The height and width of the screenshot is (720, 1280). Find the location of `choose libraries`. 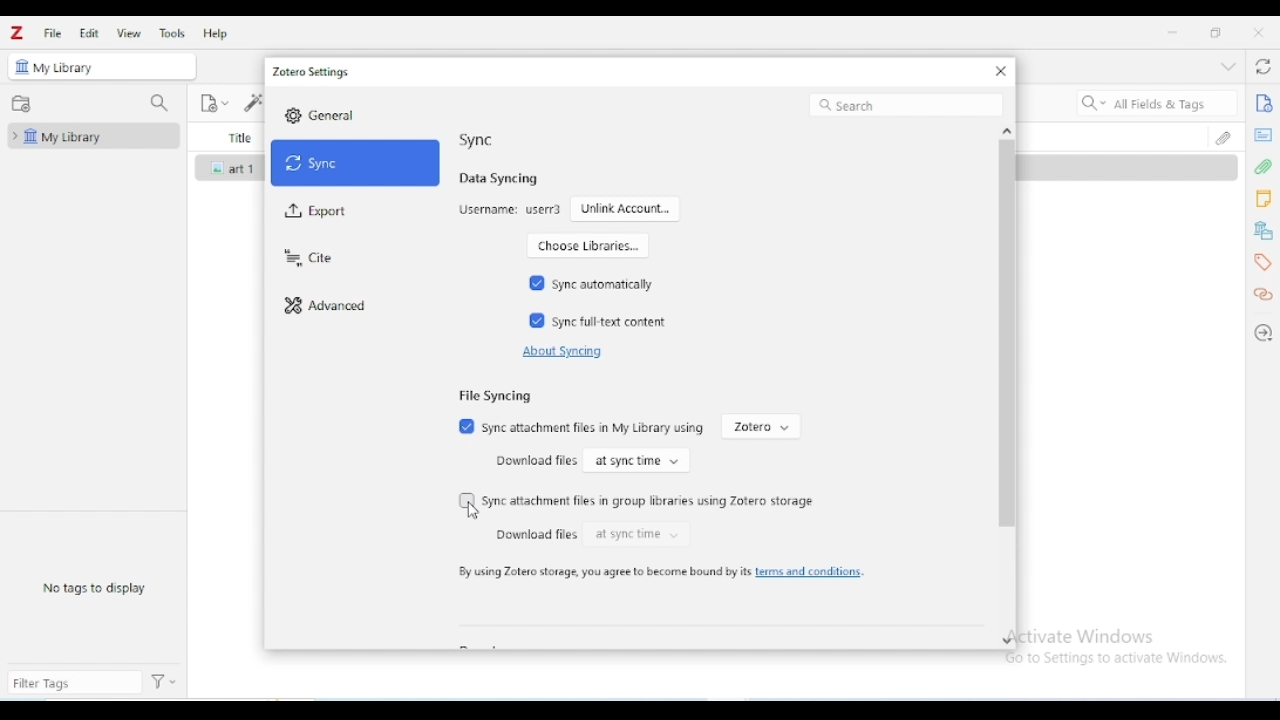

choose libraries is located at coordinates (587, 245).